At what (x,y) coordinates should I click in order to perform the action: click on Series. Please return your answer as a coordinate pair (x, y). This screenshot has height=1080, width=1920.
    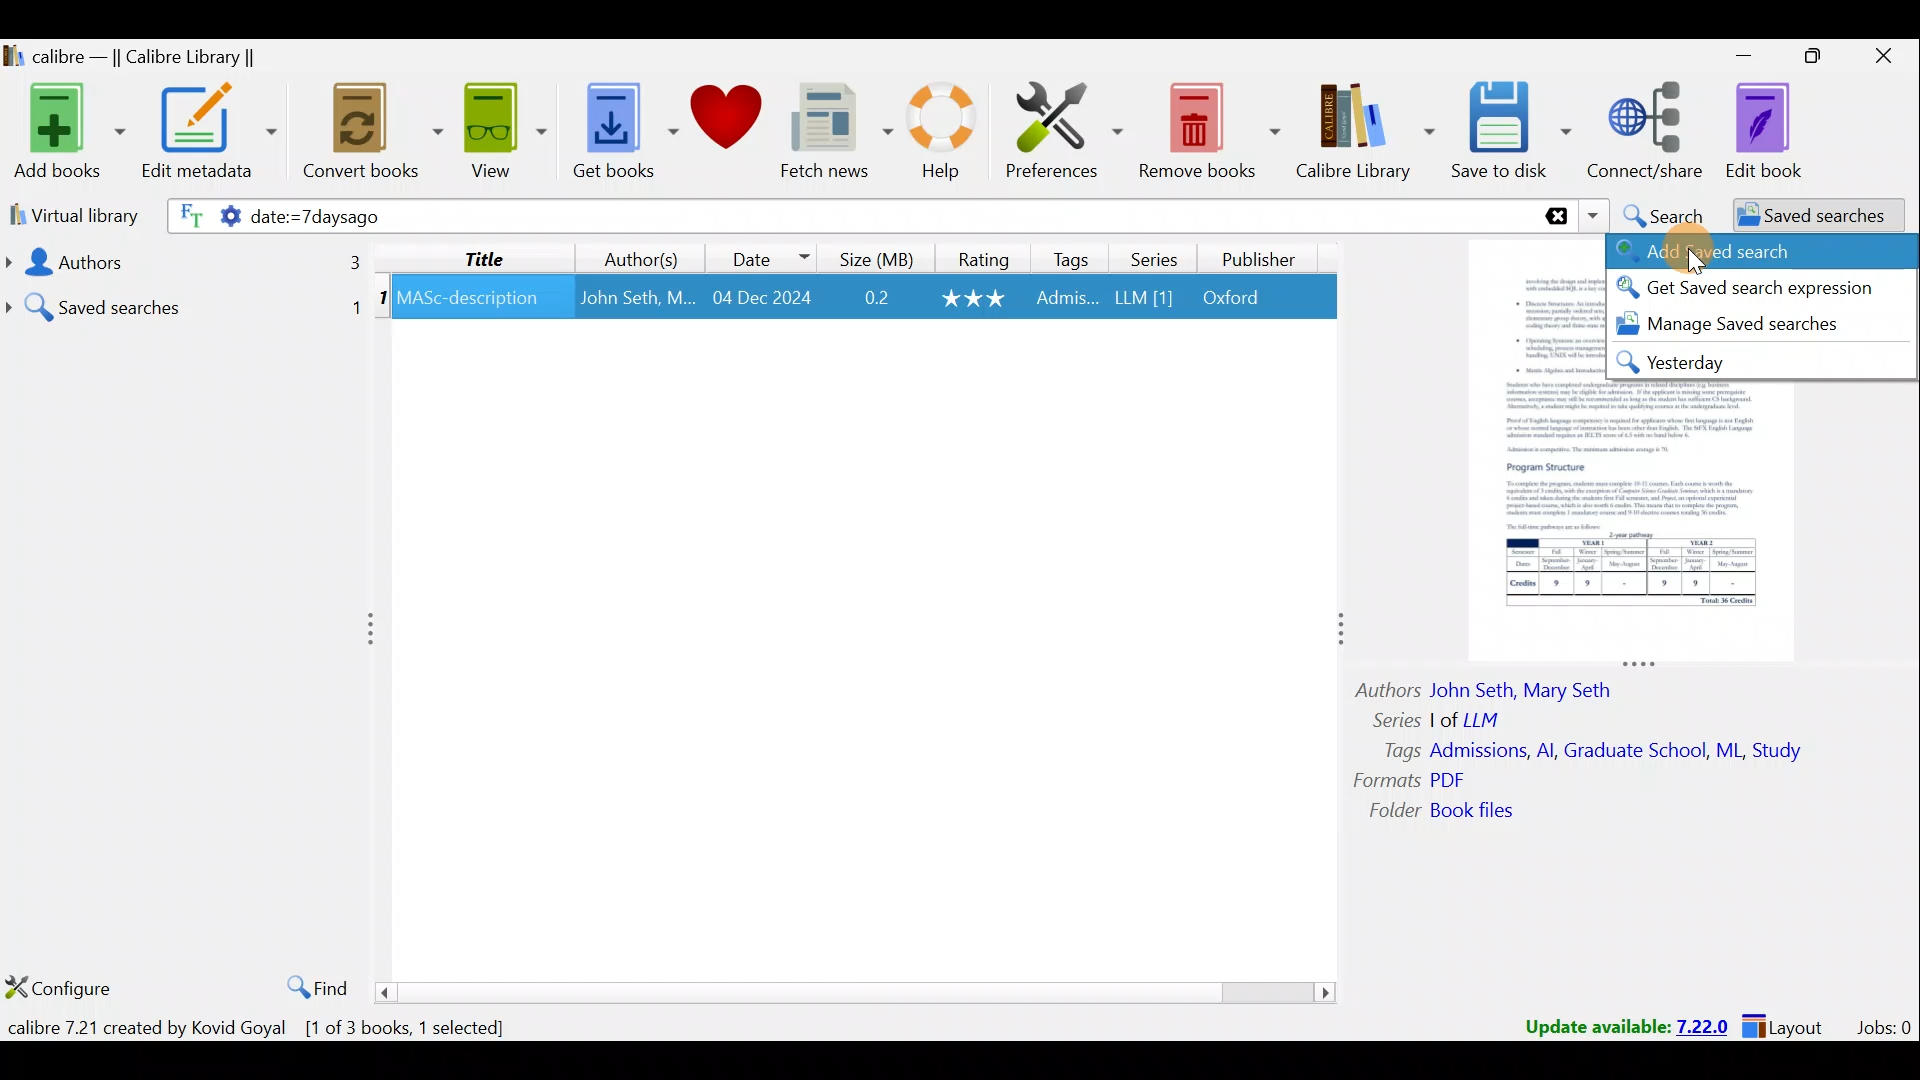
    Looking at the image, I should click on (1151, 257).